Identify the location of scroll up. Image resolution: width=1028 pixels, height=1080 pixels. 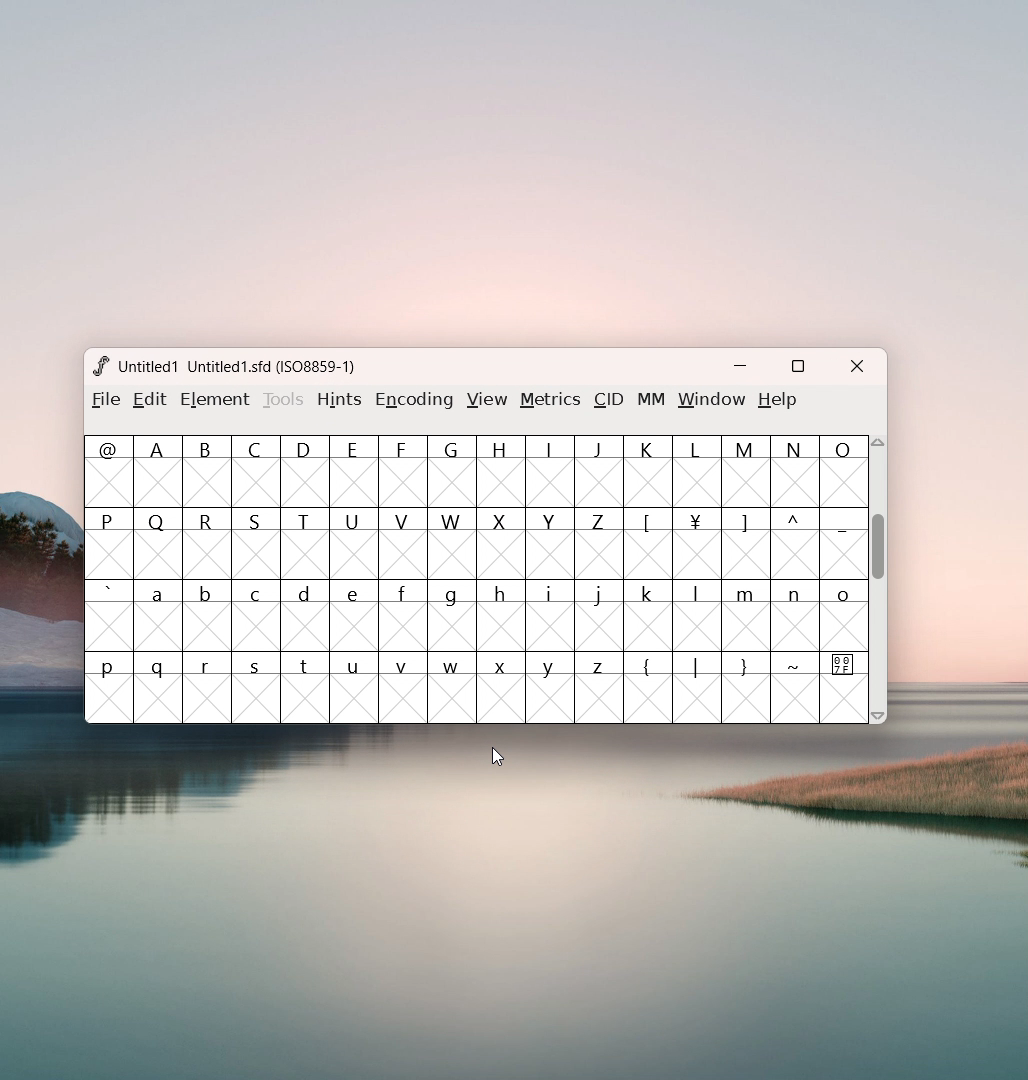
(879, 445).